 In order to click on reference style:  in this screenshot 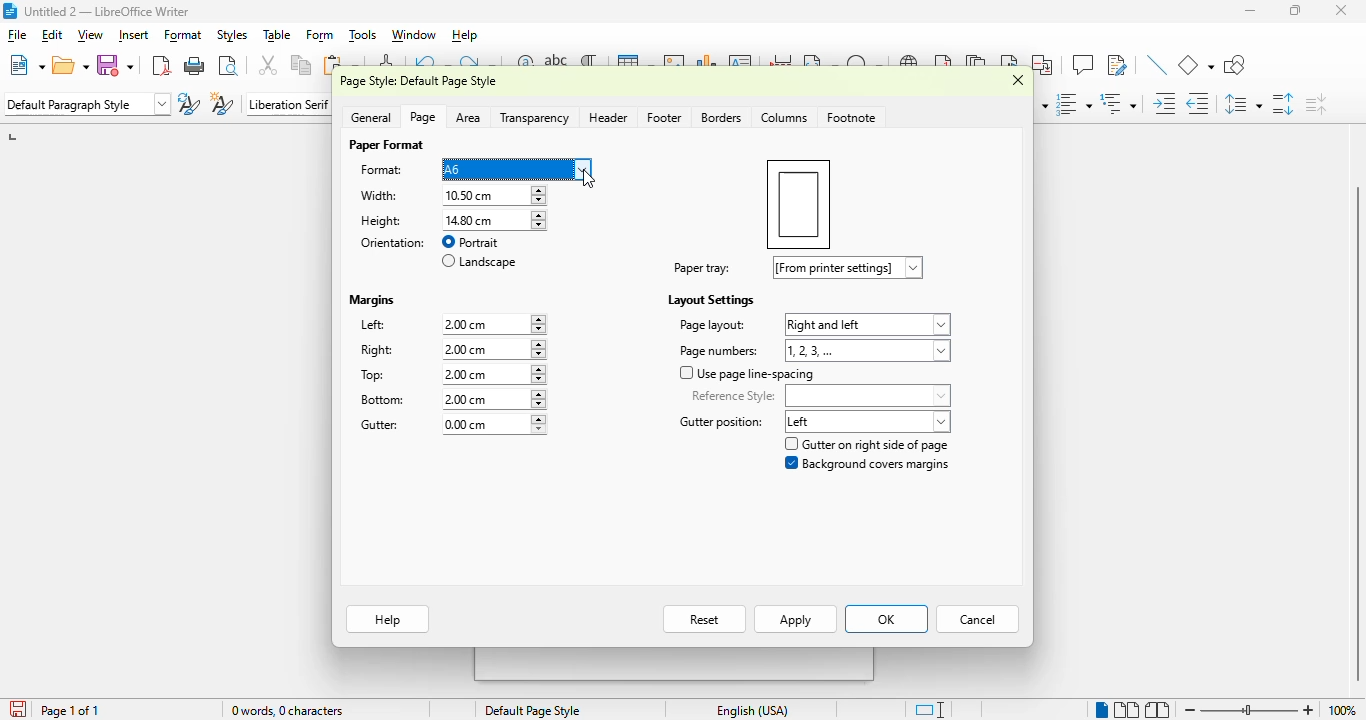, I will do `click(820, 396)`.